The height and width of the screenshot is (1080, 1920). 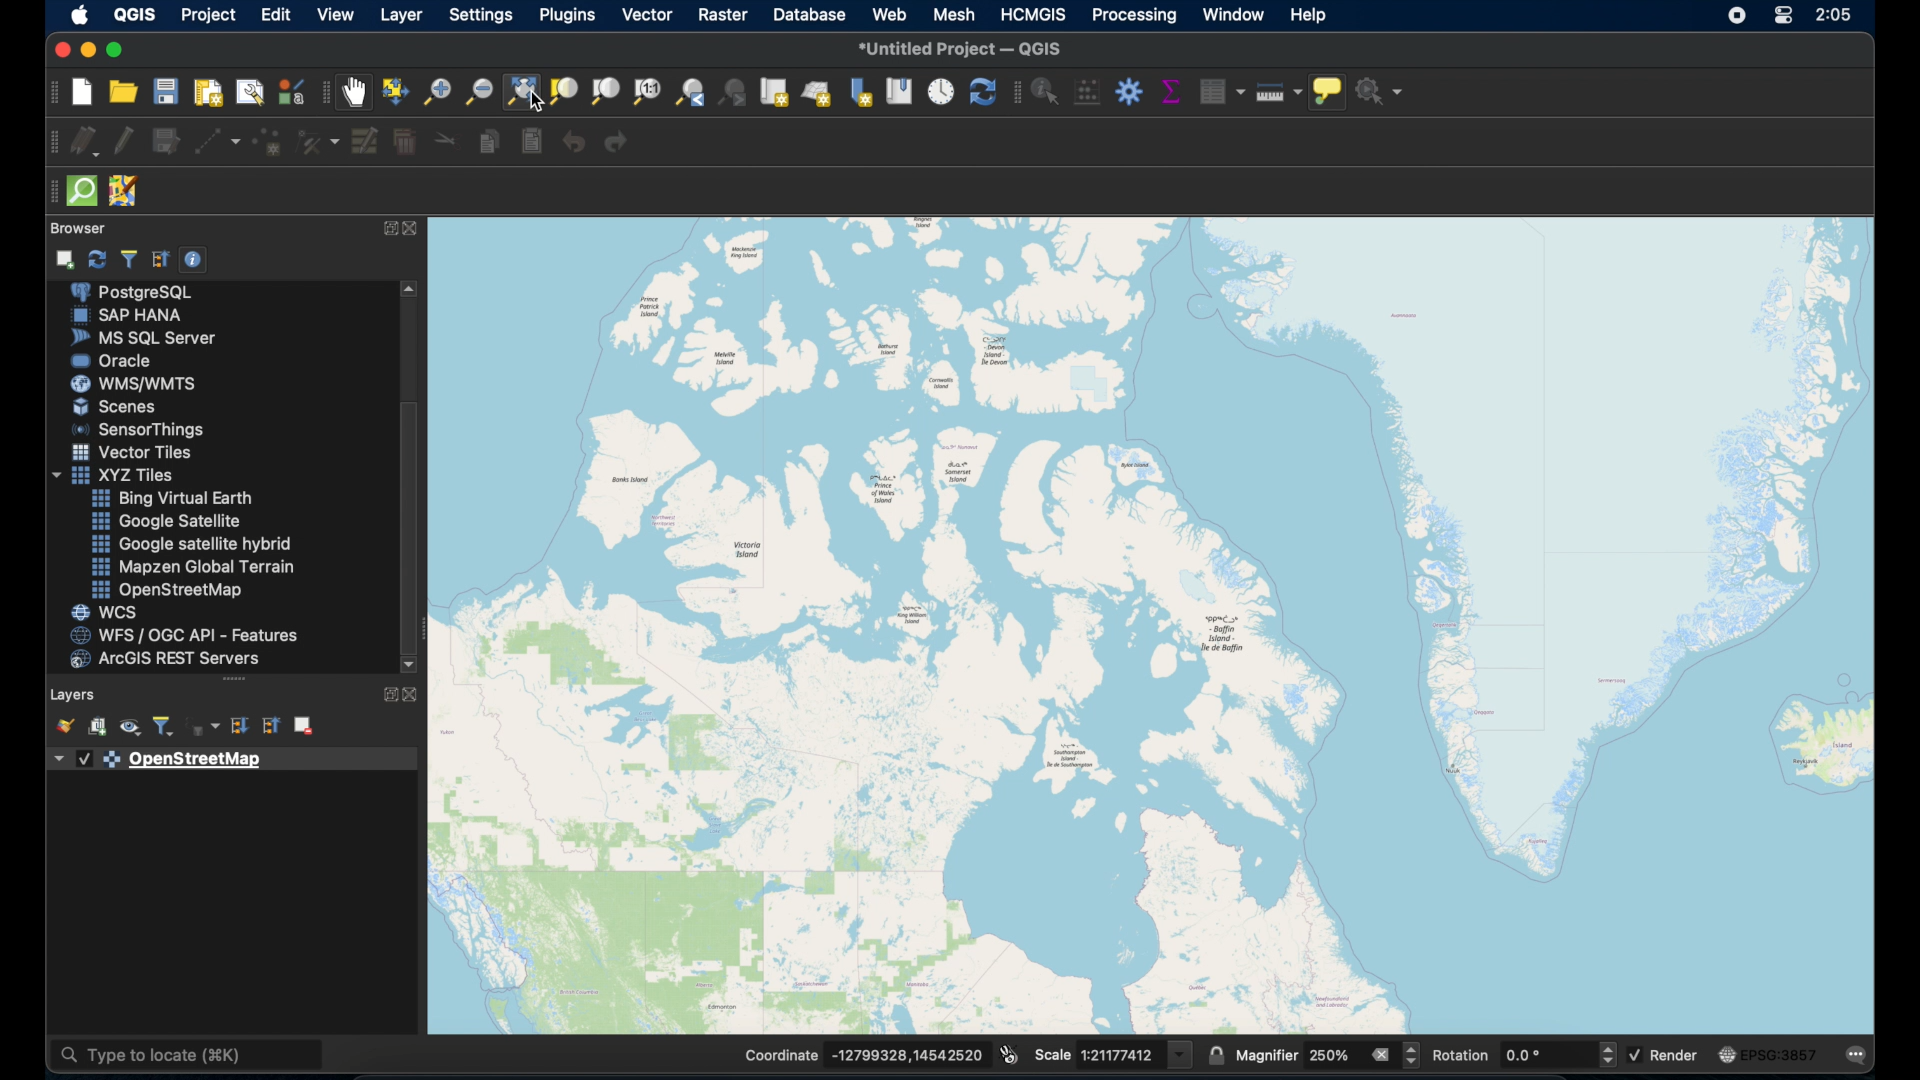 I want to click on new spatial bookmarks, so click(x=863, y=92).